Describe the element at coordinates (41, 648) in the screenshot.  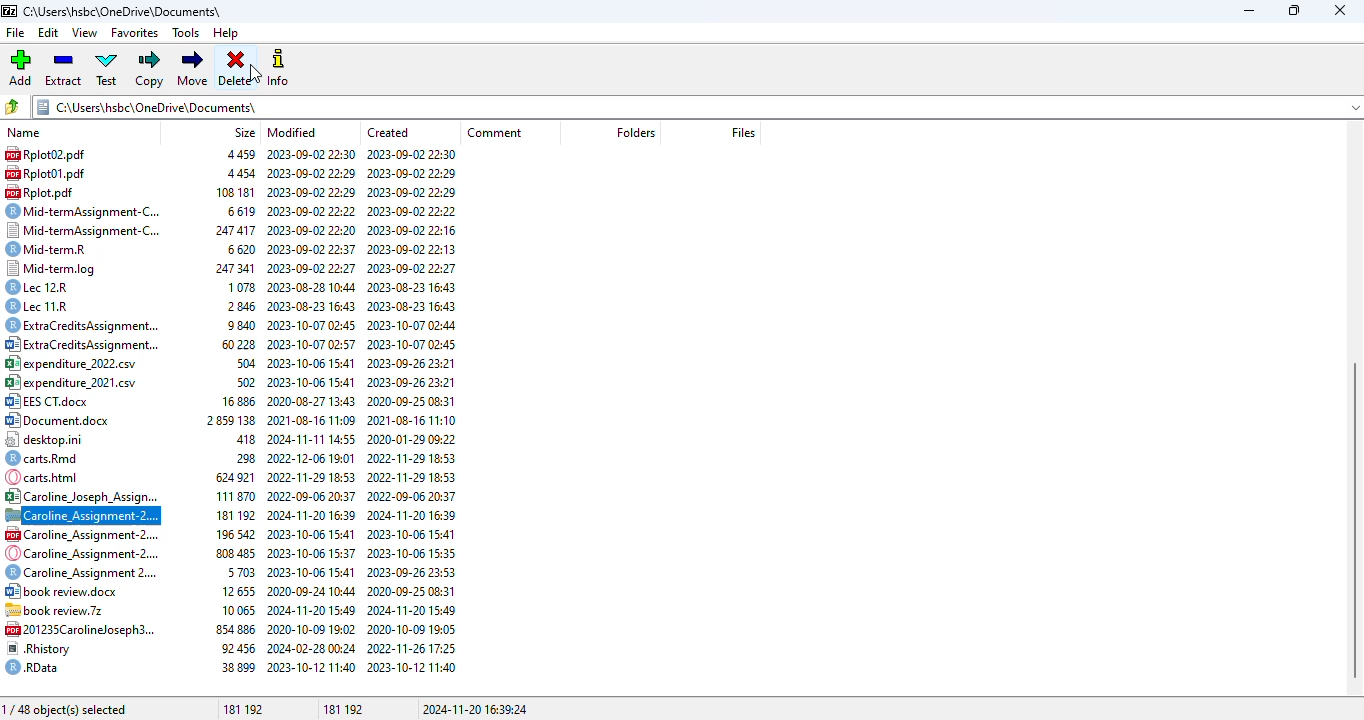
I see `rhistory` at that location.